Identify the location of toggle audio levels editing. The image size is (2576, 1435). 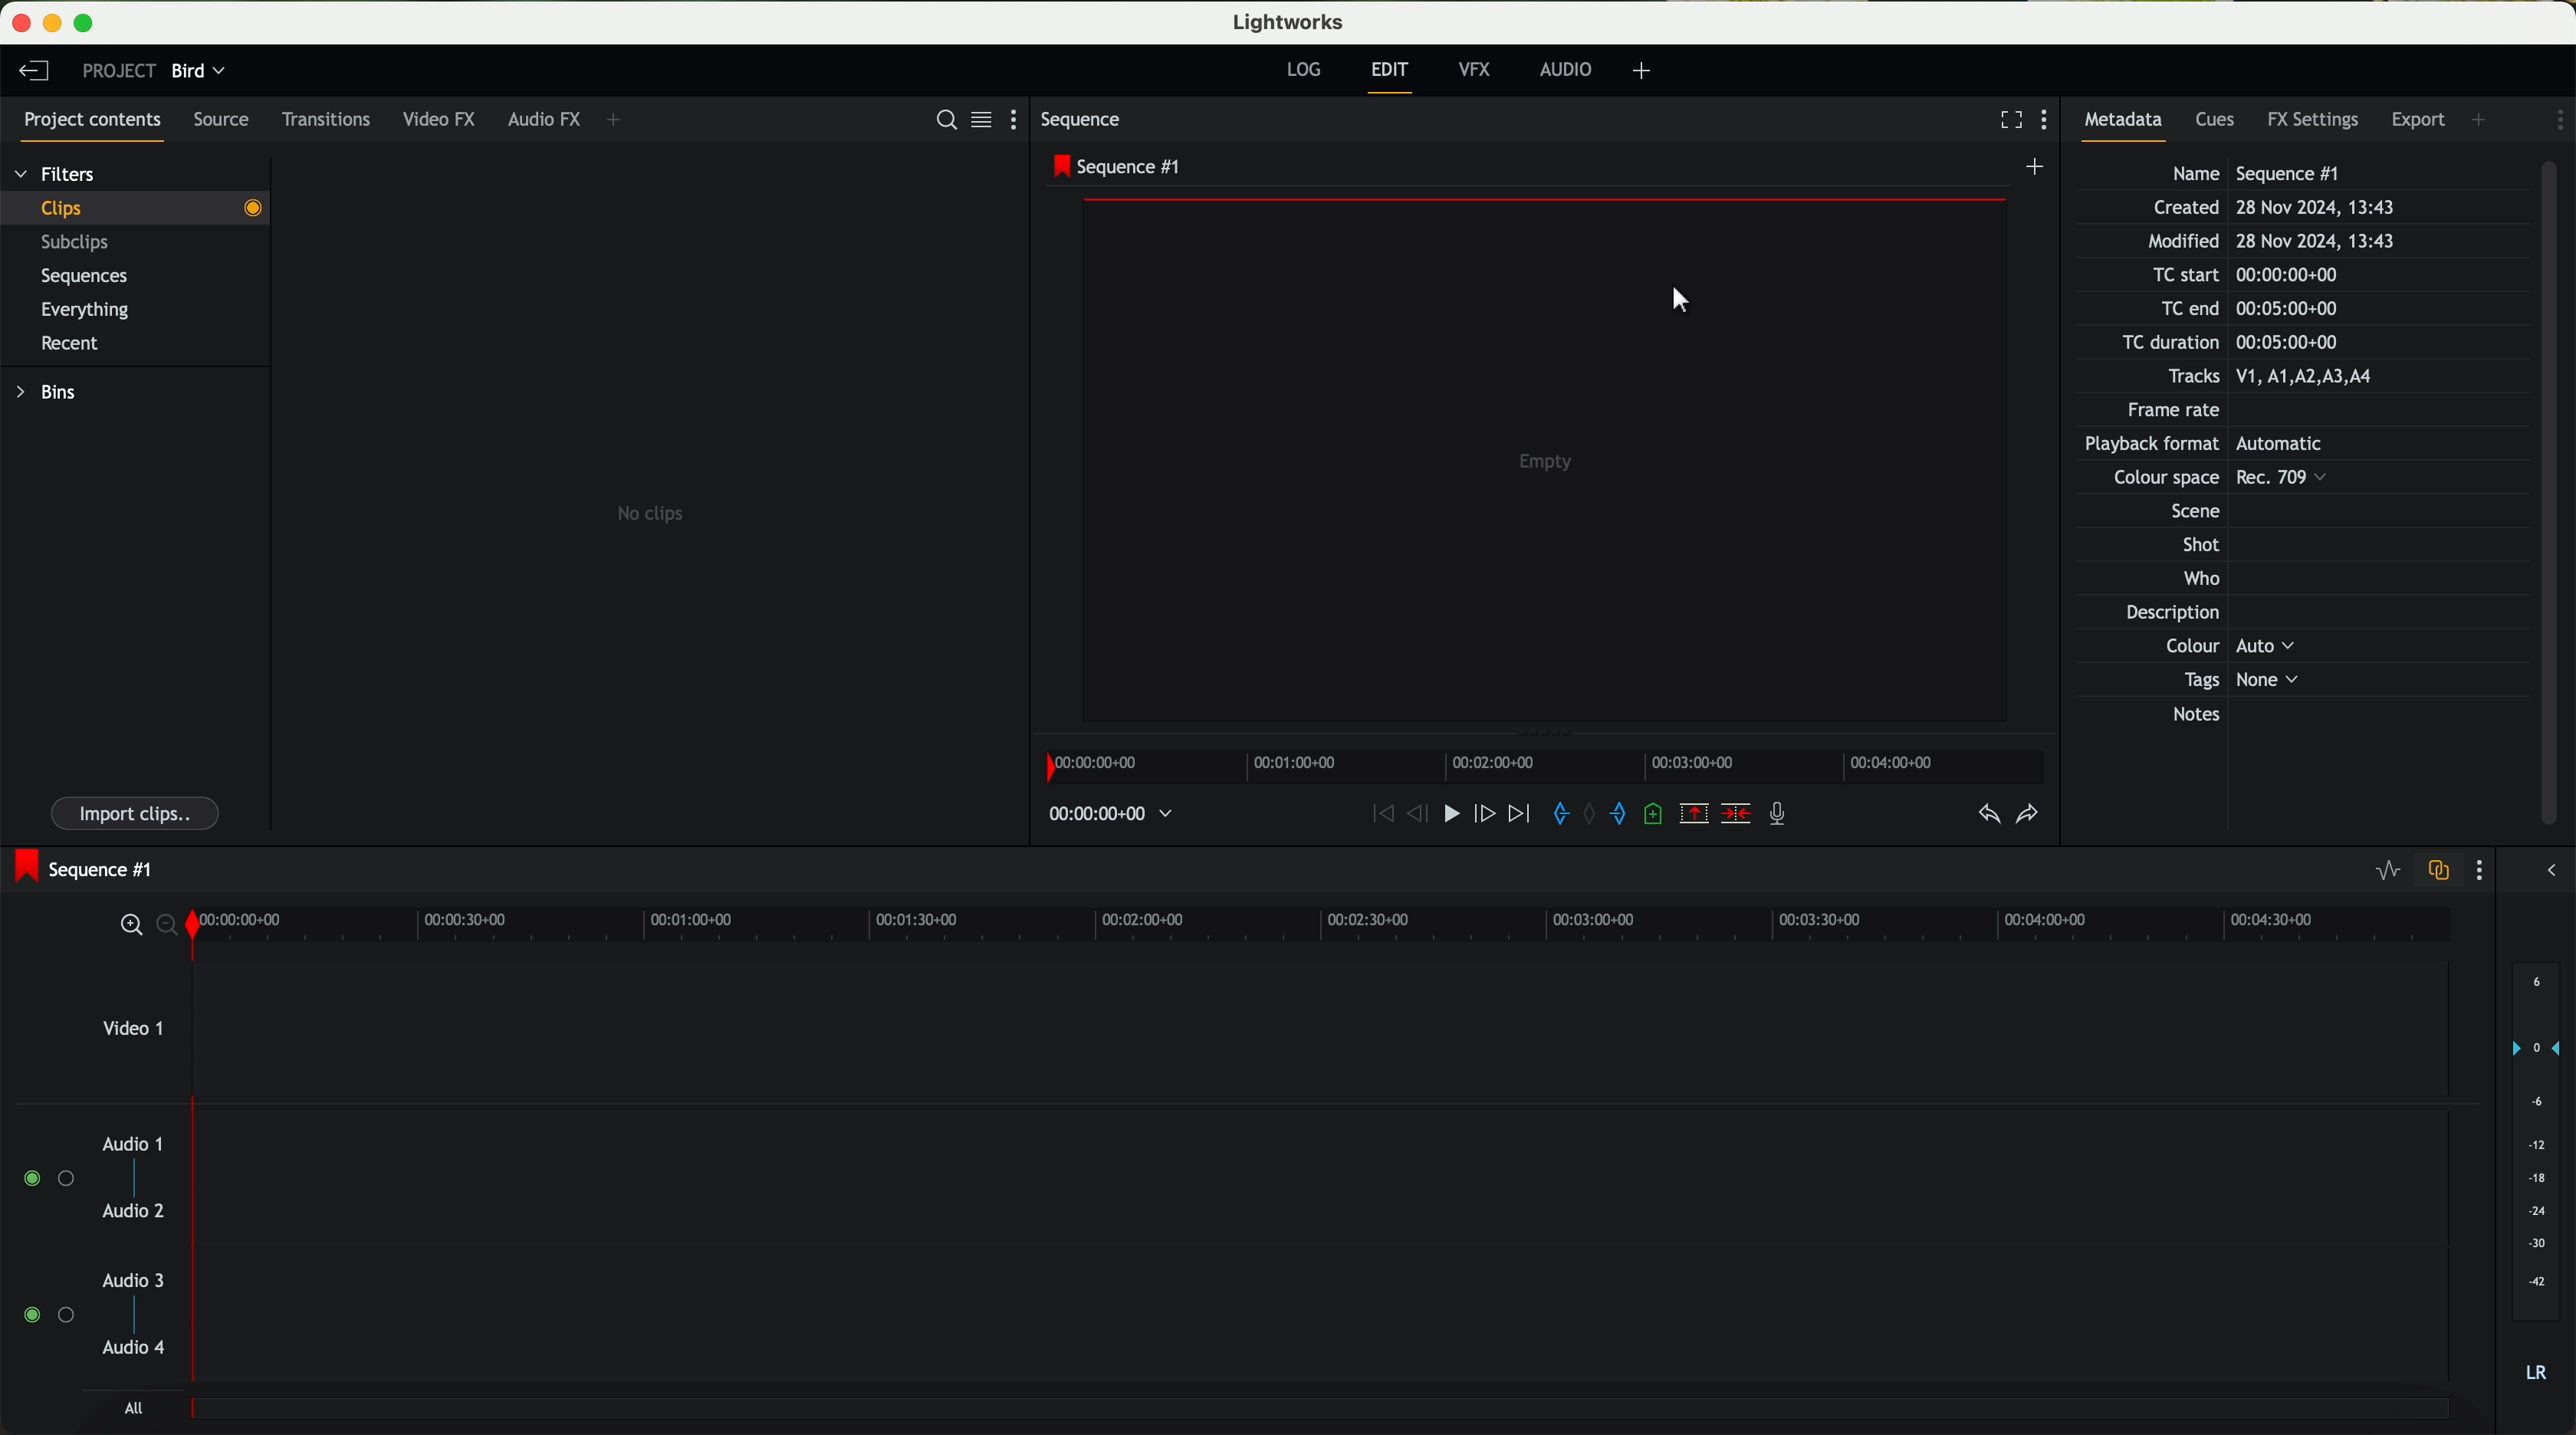
(2376, 873).